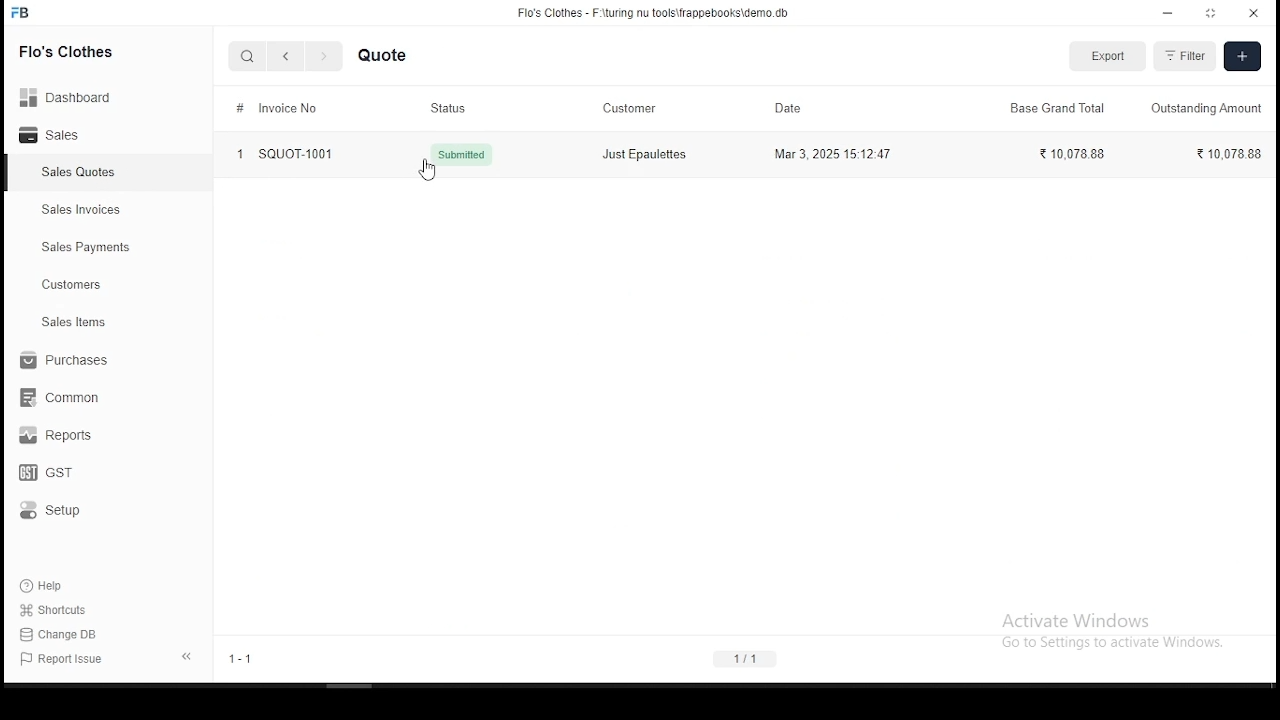 The width and height of the screenshot is (1280, 720). What do you see at coordinates (1099, 57) in the screenshot?
I see `export` at bounding box center [1099, 57].